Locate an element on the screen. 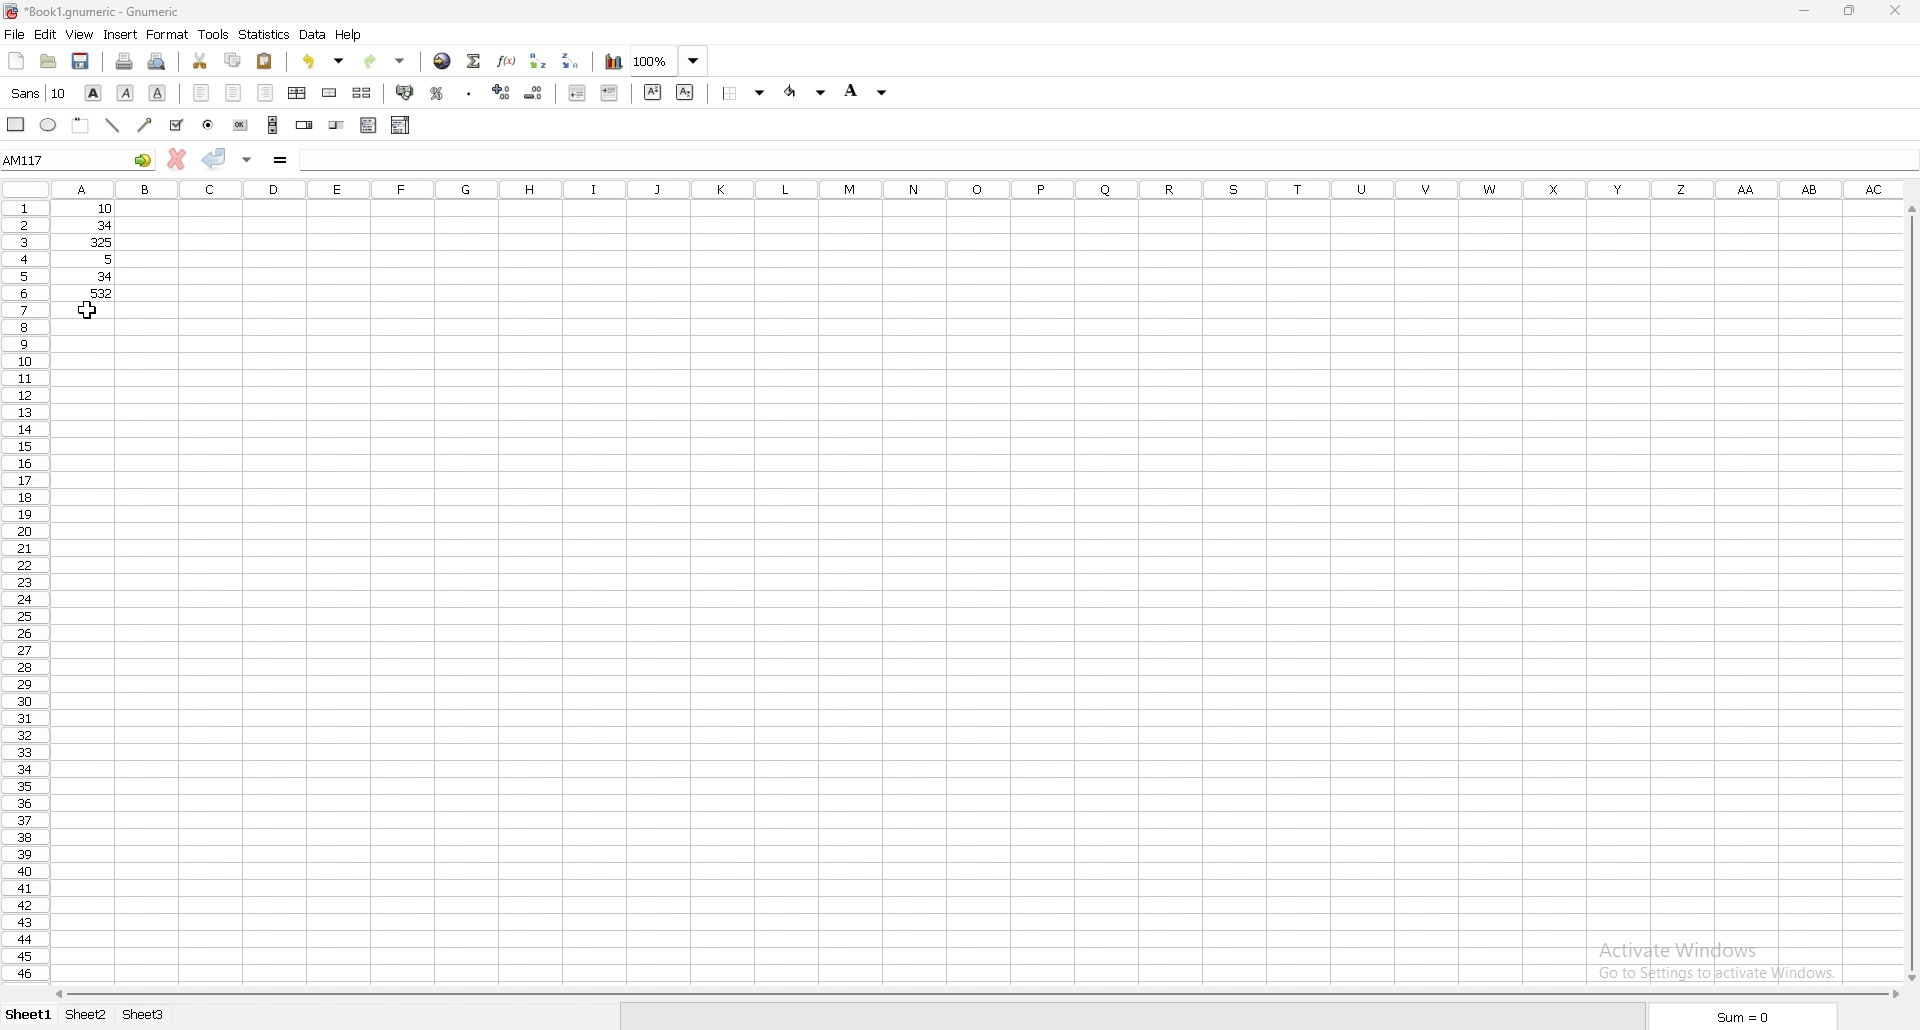 This screenshot has width=1920, height=1030. decrease indent is located at coordinates (578, 93).